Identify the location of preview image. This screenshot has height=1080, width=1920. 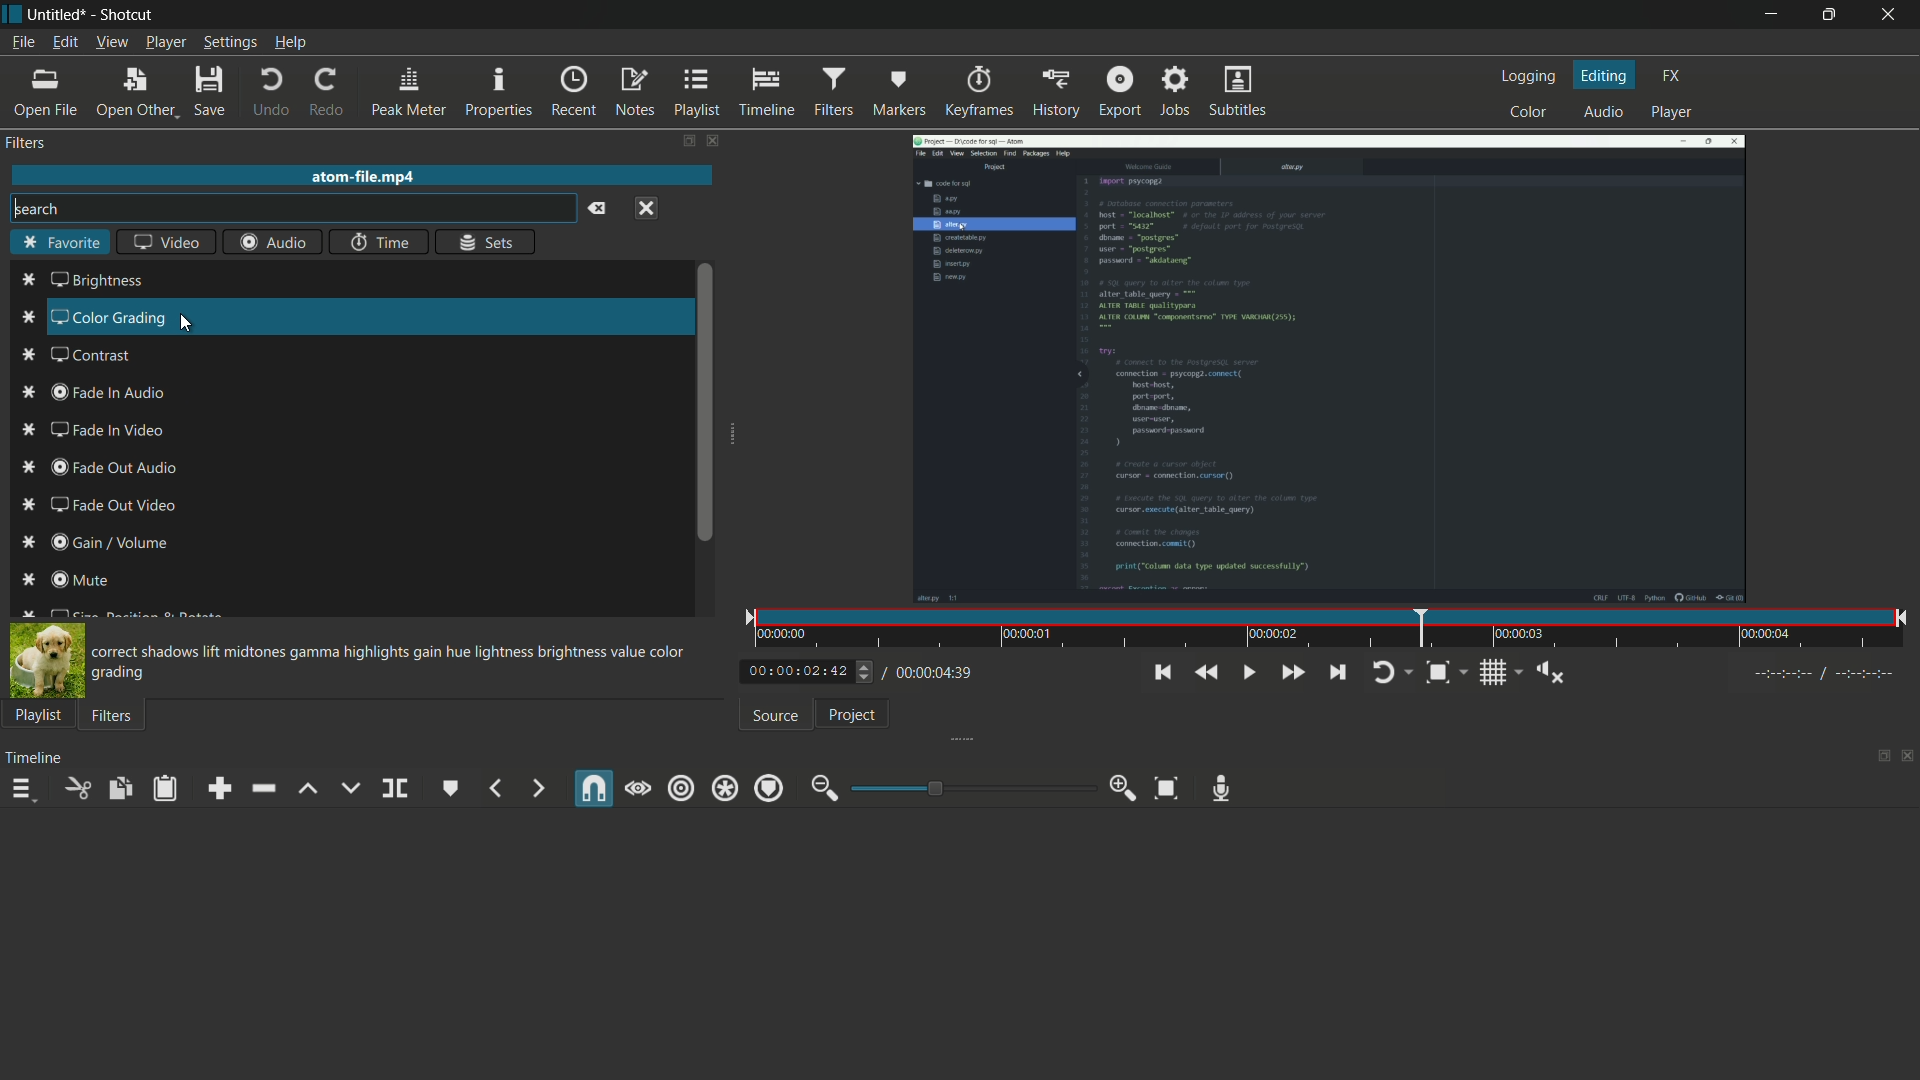
(45, 662).